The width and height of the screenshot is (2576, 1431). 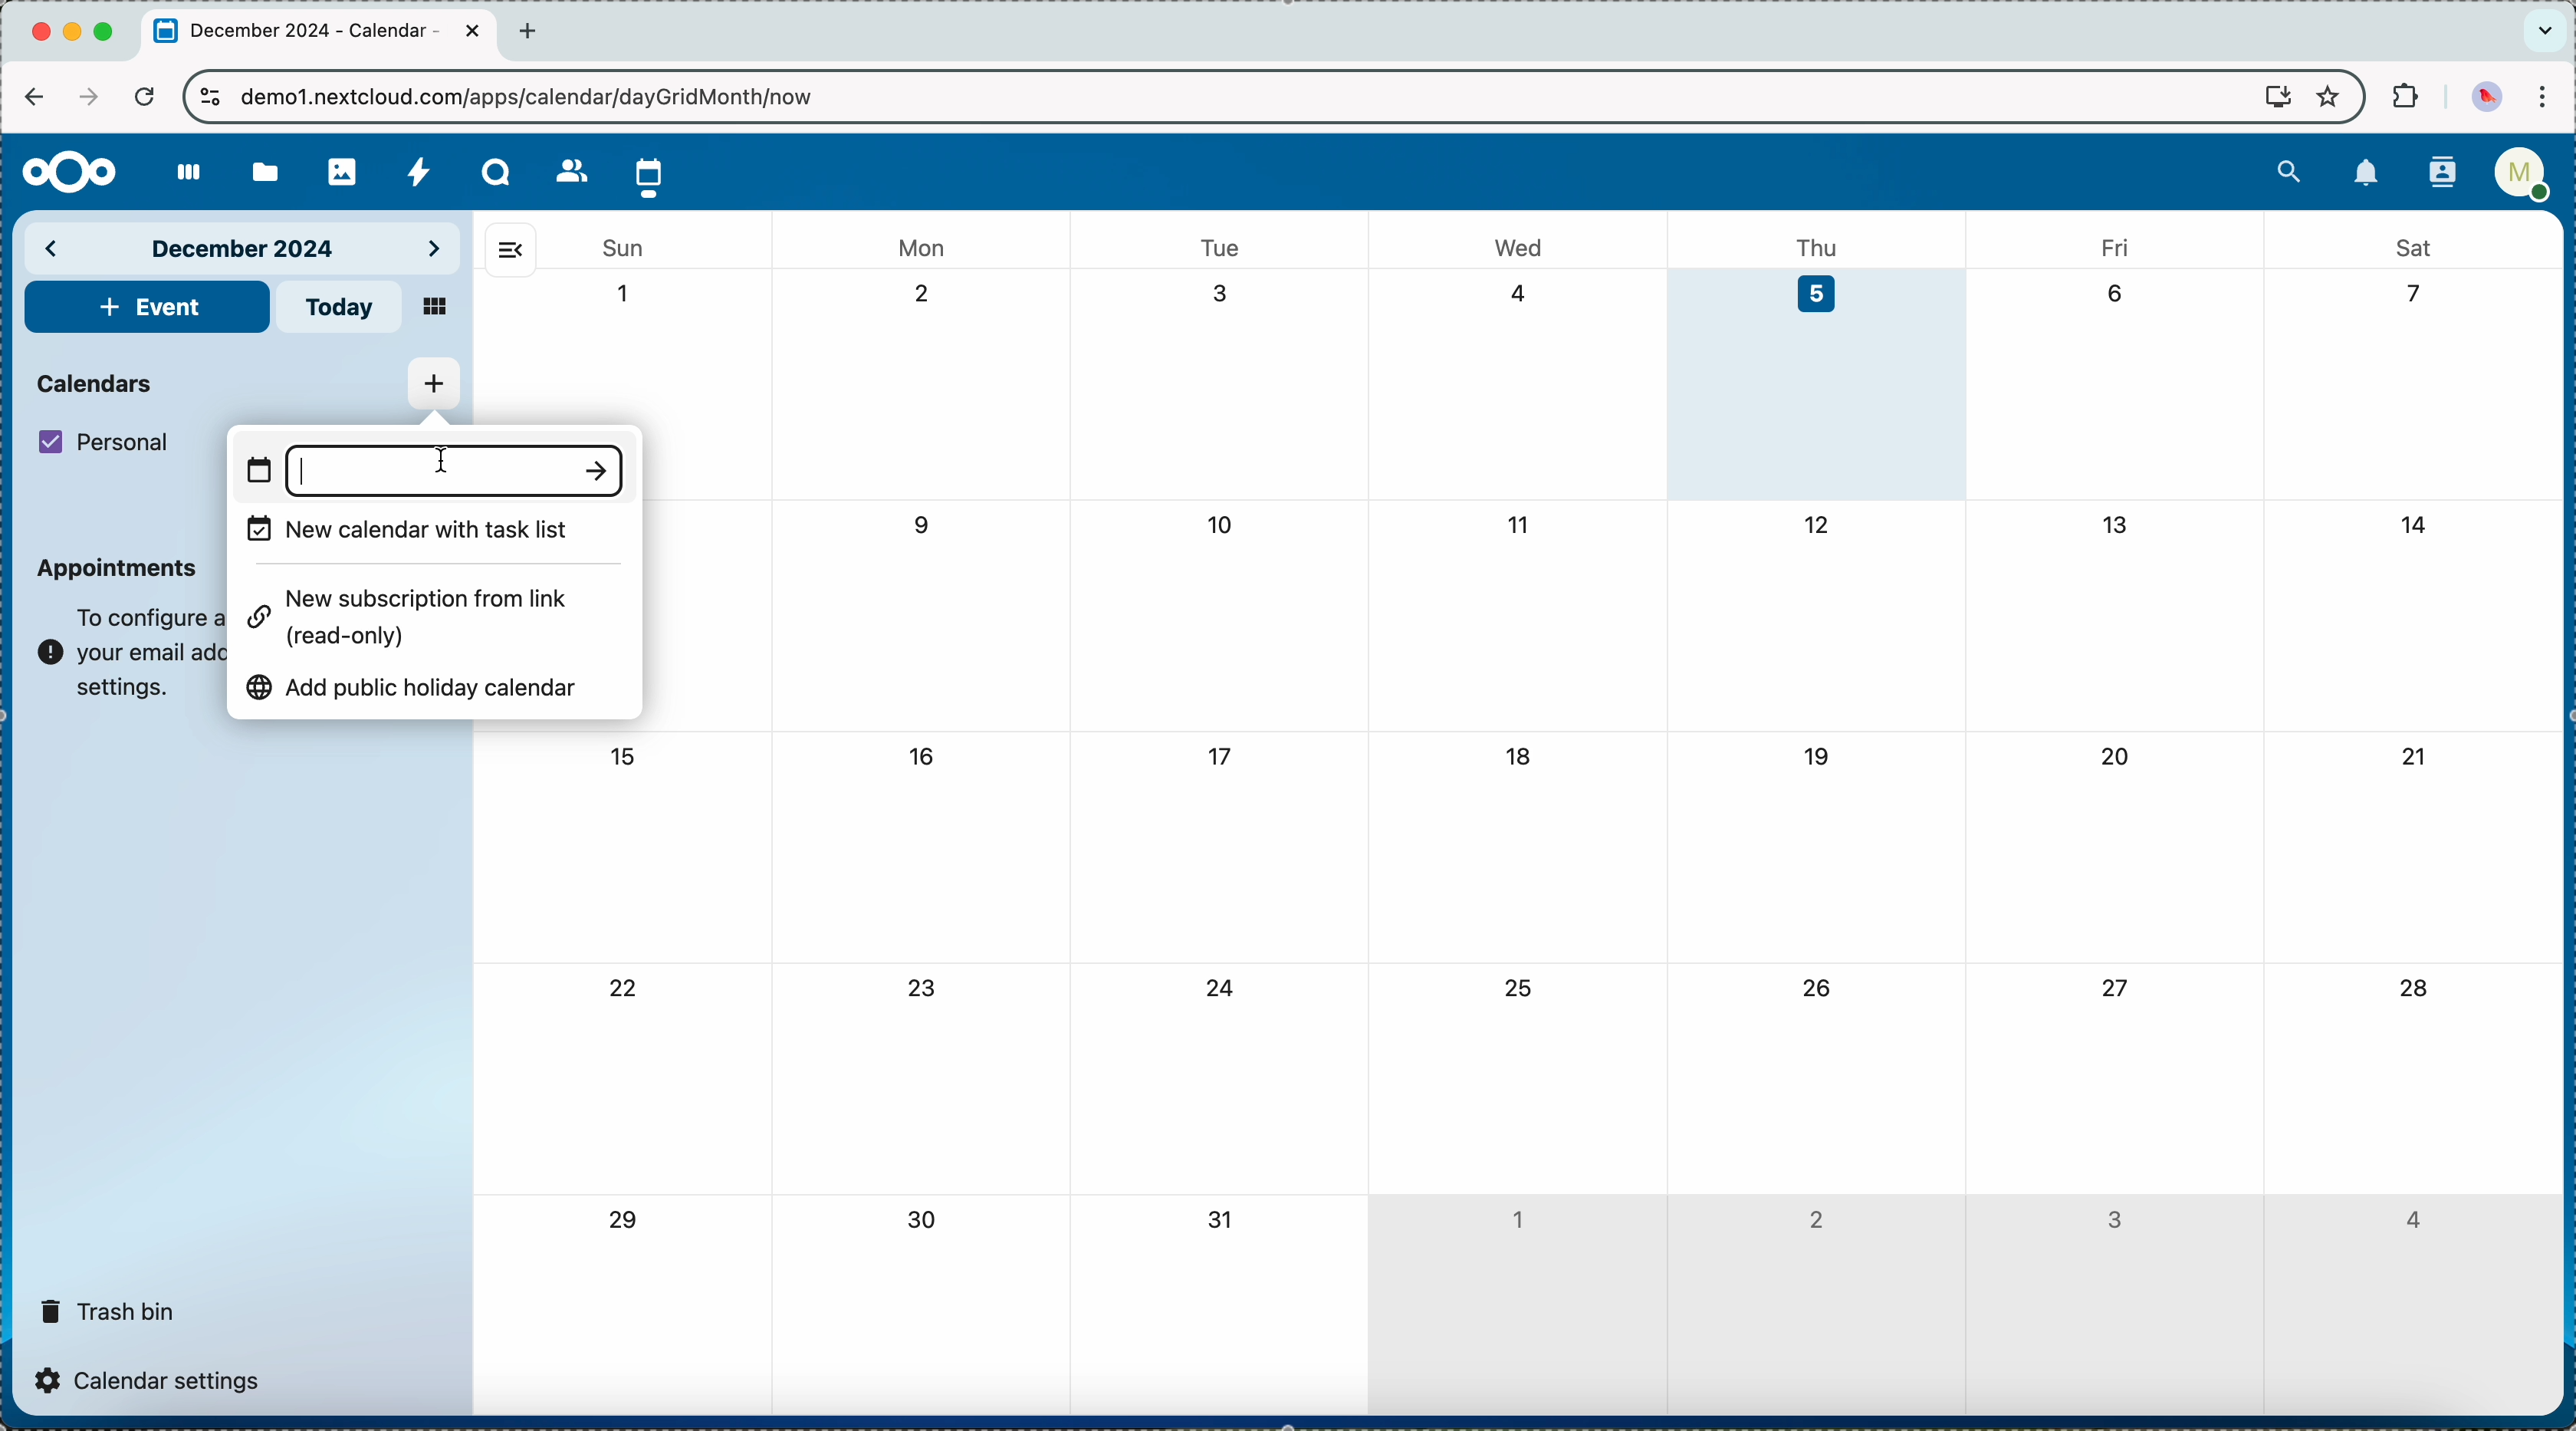 I want to click on new subscription from link, so click(x=417, y=614).